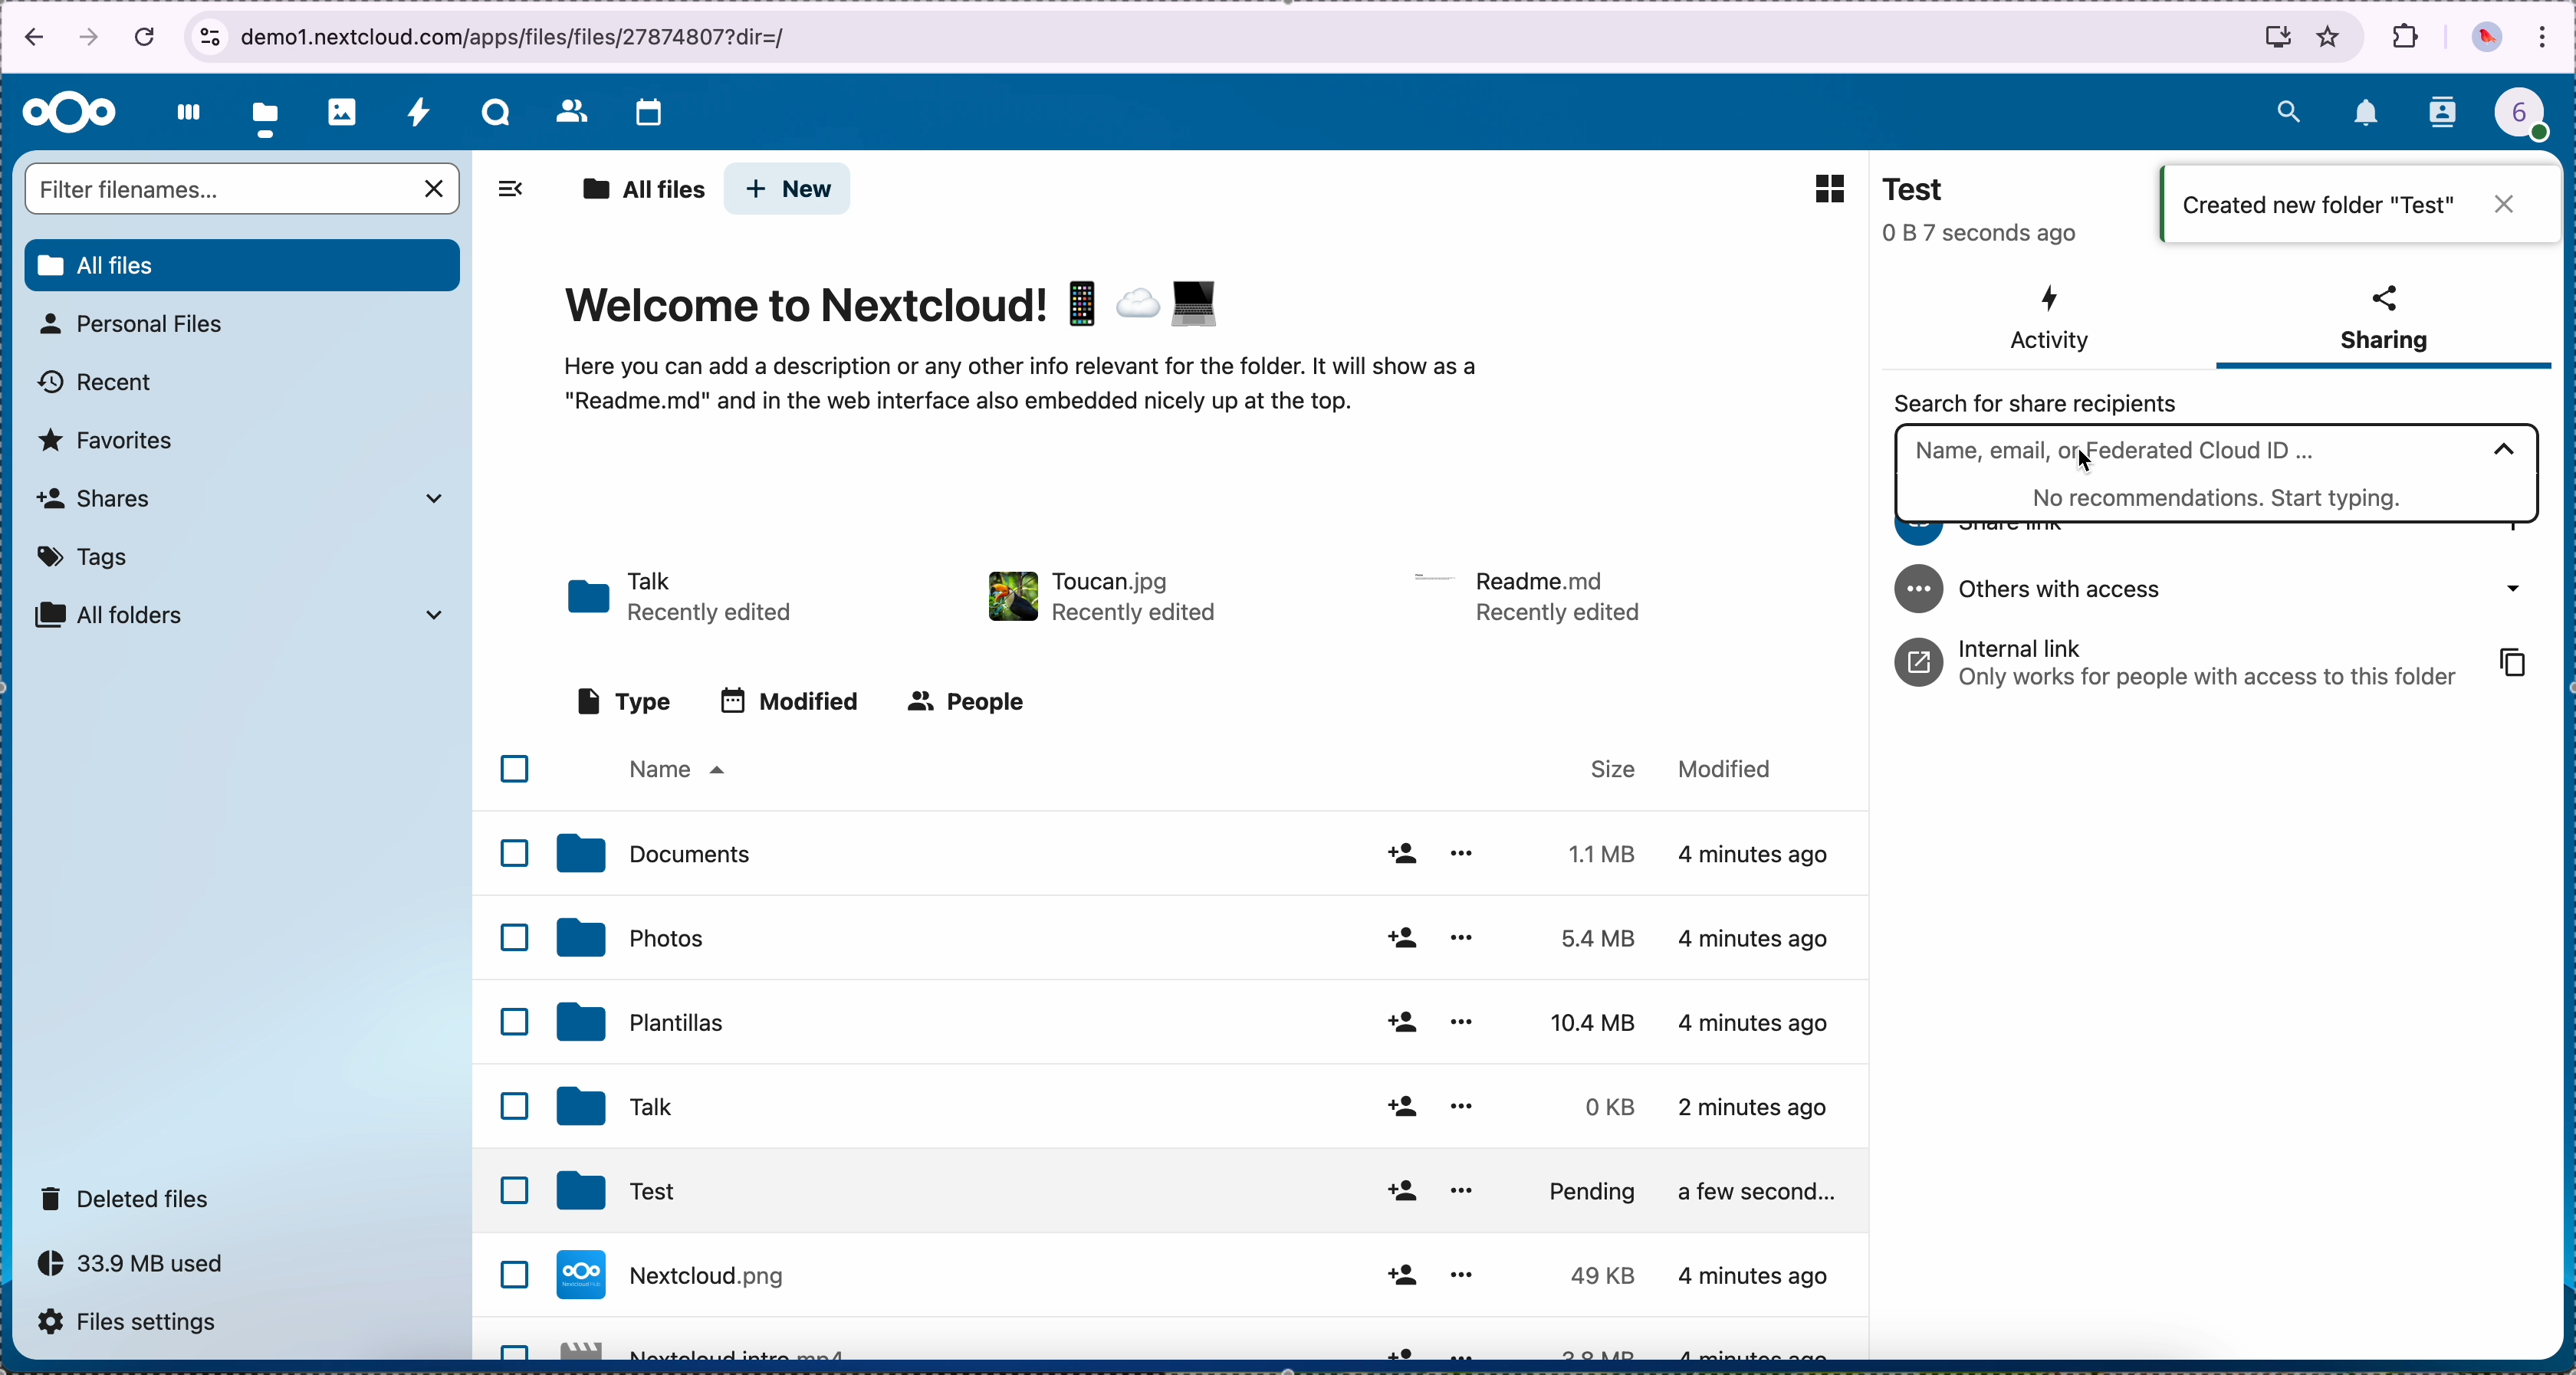 This screenshot has height=1375, width=2576. What do you see at coordinates (1202, 938) in the screenshot?
I see `photos folder` at bounding box center [1202, 938].